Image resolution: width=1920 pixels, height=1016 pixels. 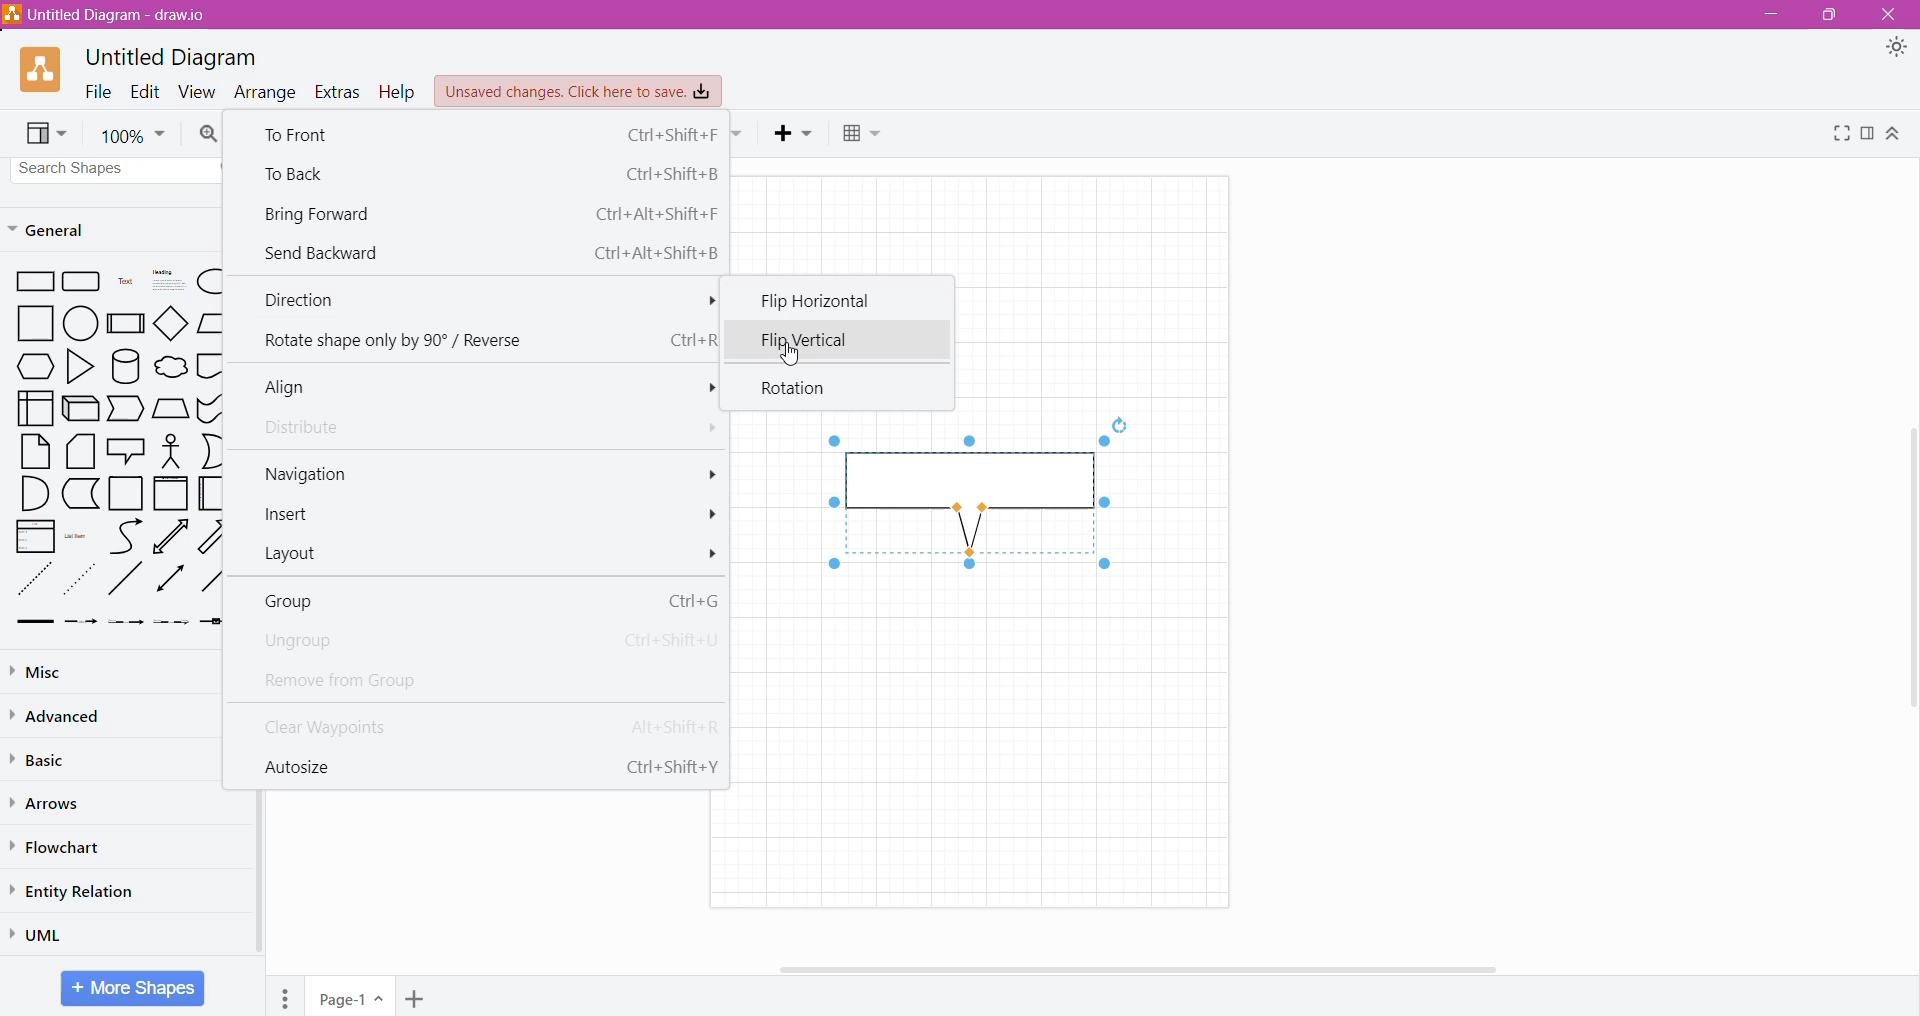 I want to click on more, so click(x=704, y=472).